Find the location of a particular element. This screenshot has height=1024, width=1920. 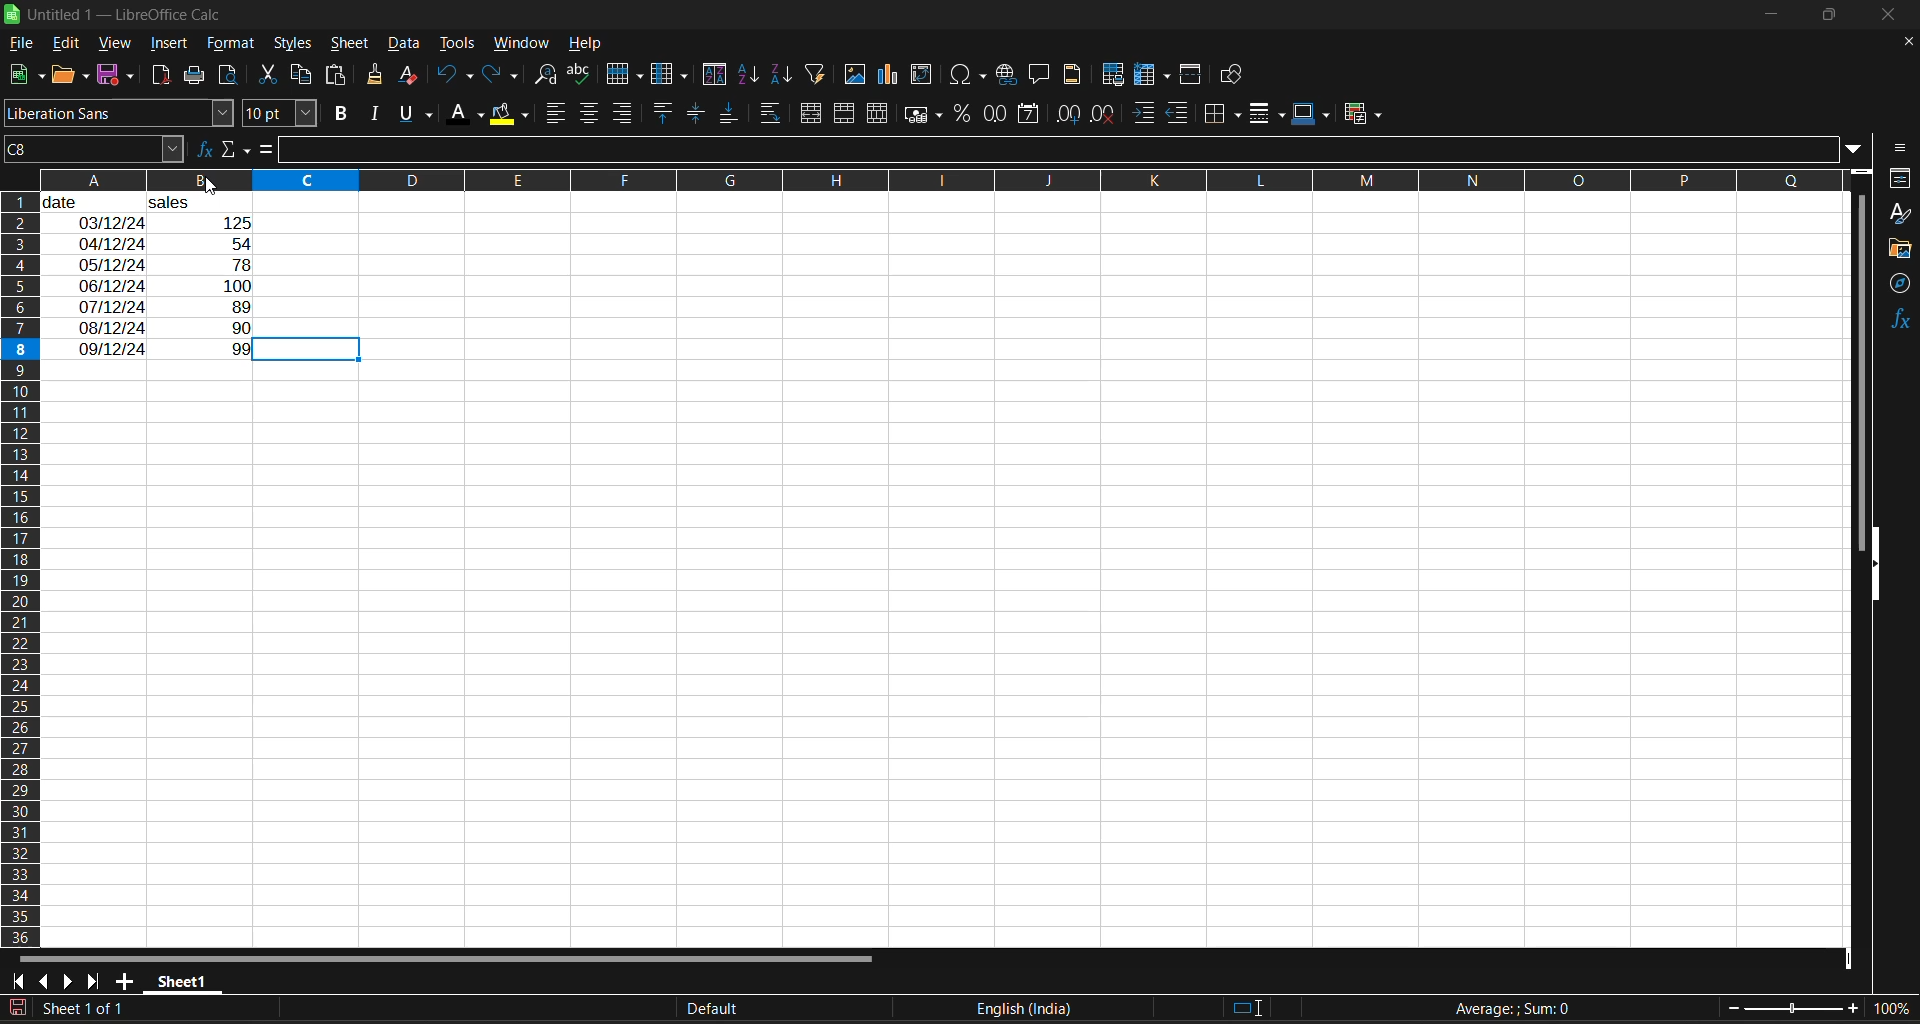

properties is located at coordinates (1900, 178).